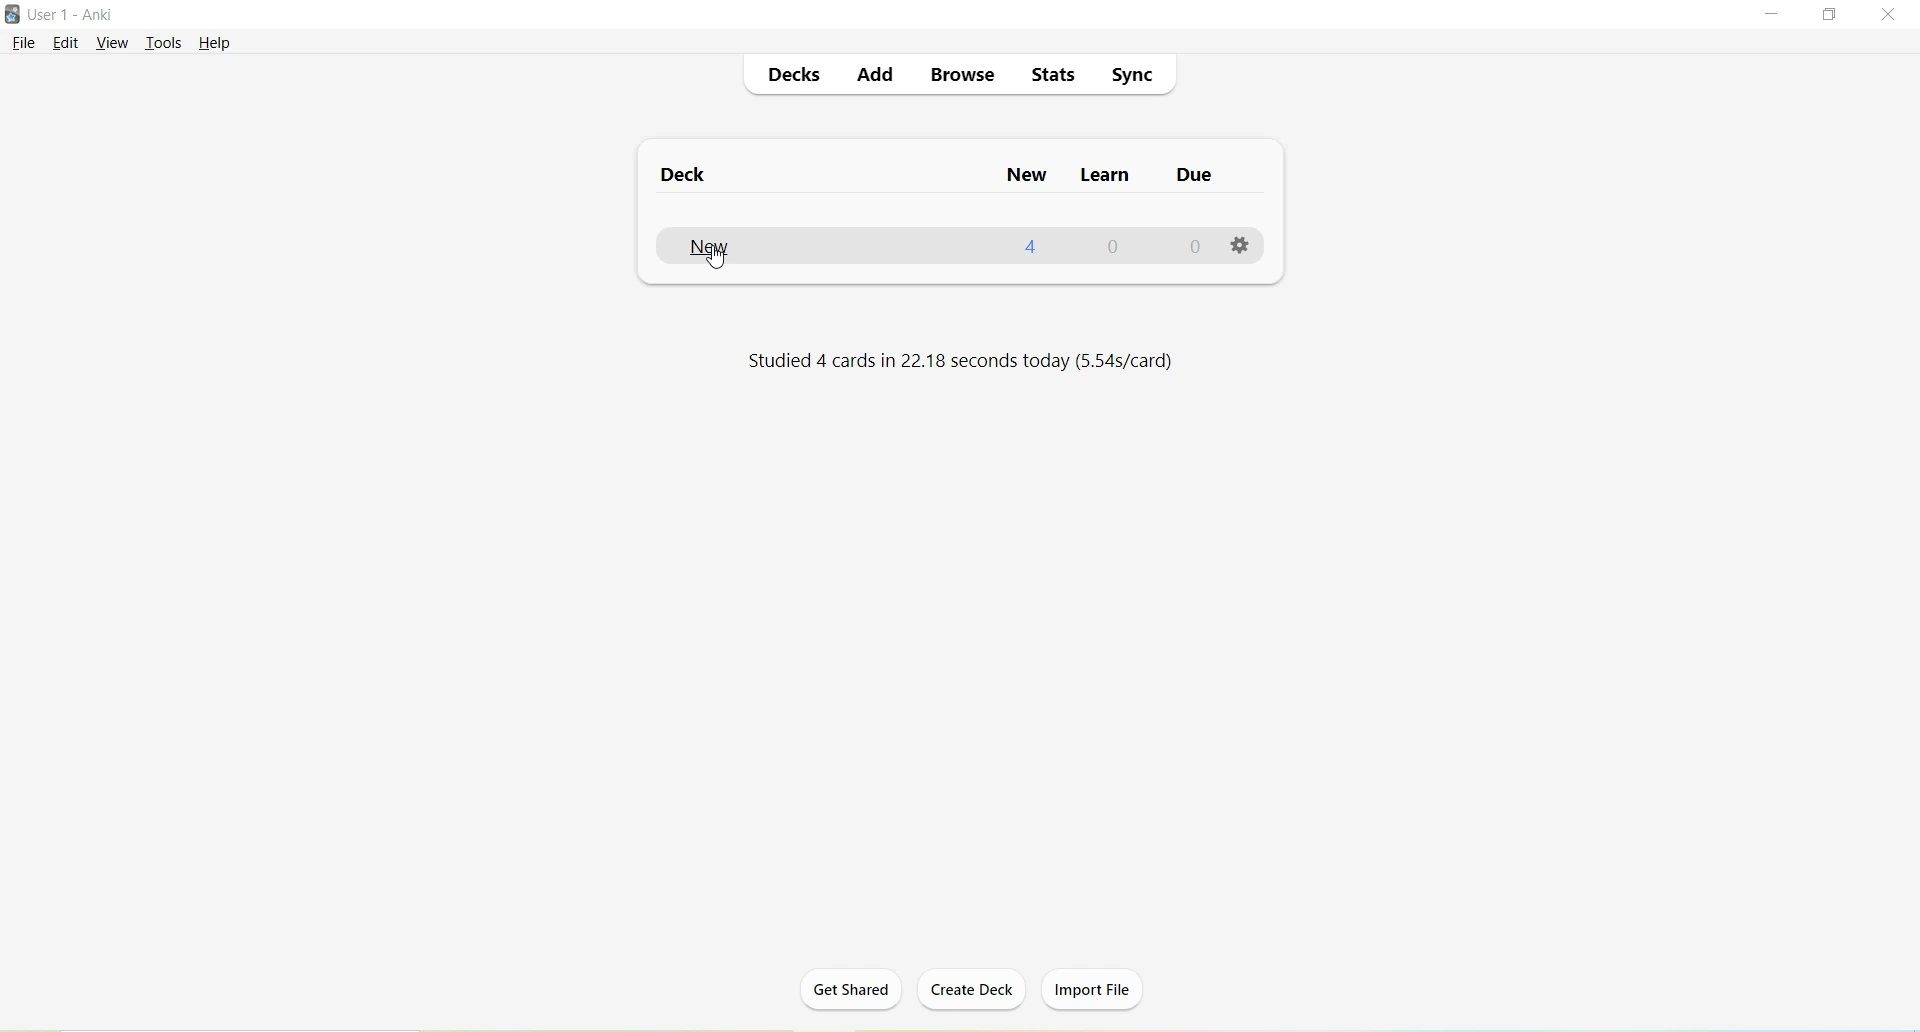 Image resolution: width=1920 pixels, height=1032 pixels. Describe the element at coordinates (113, 42) in the screenshot. I see `View` at that location.